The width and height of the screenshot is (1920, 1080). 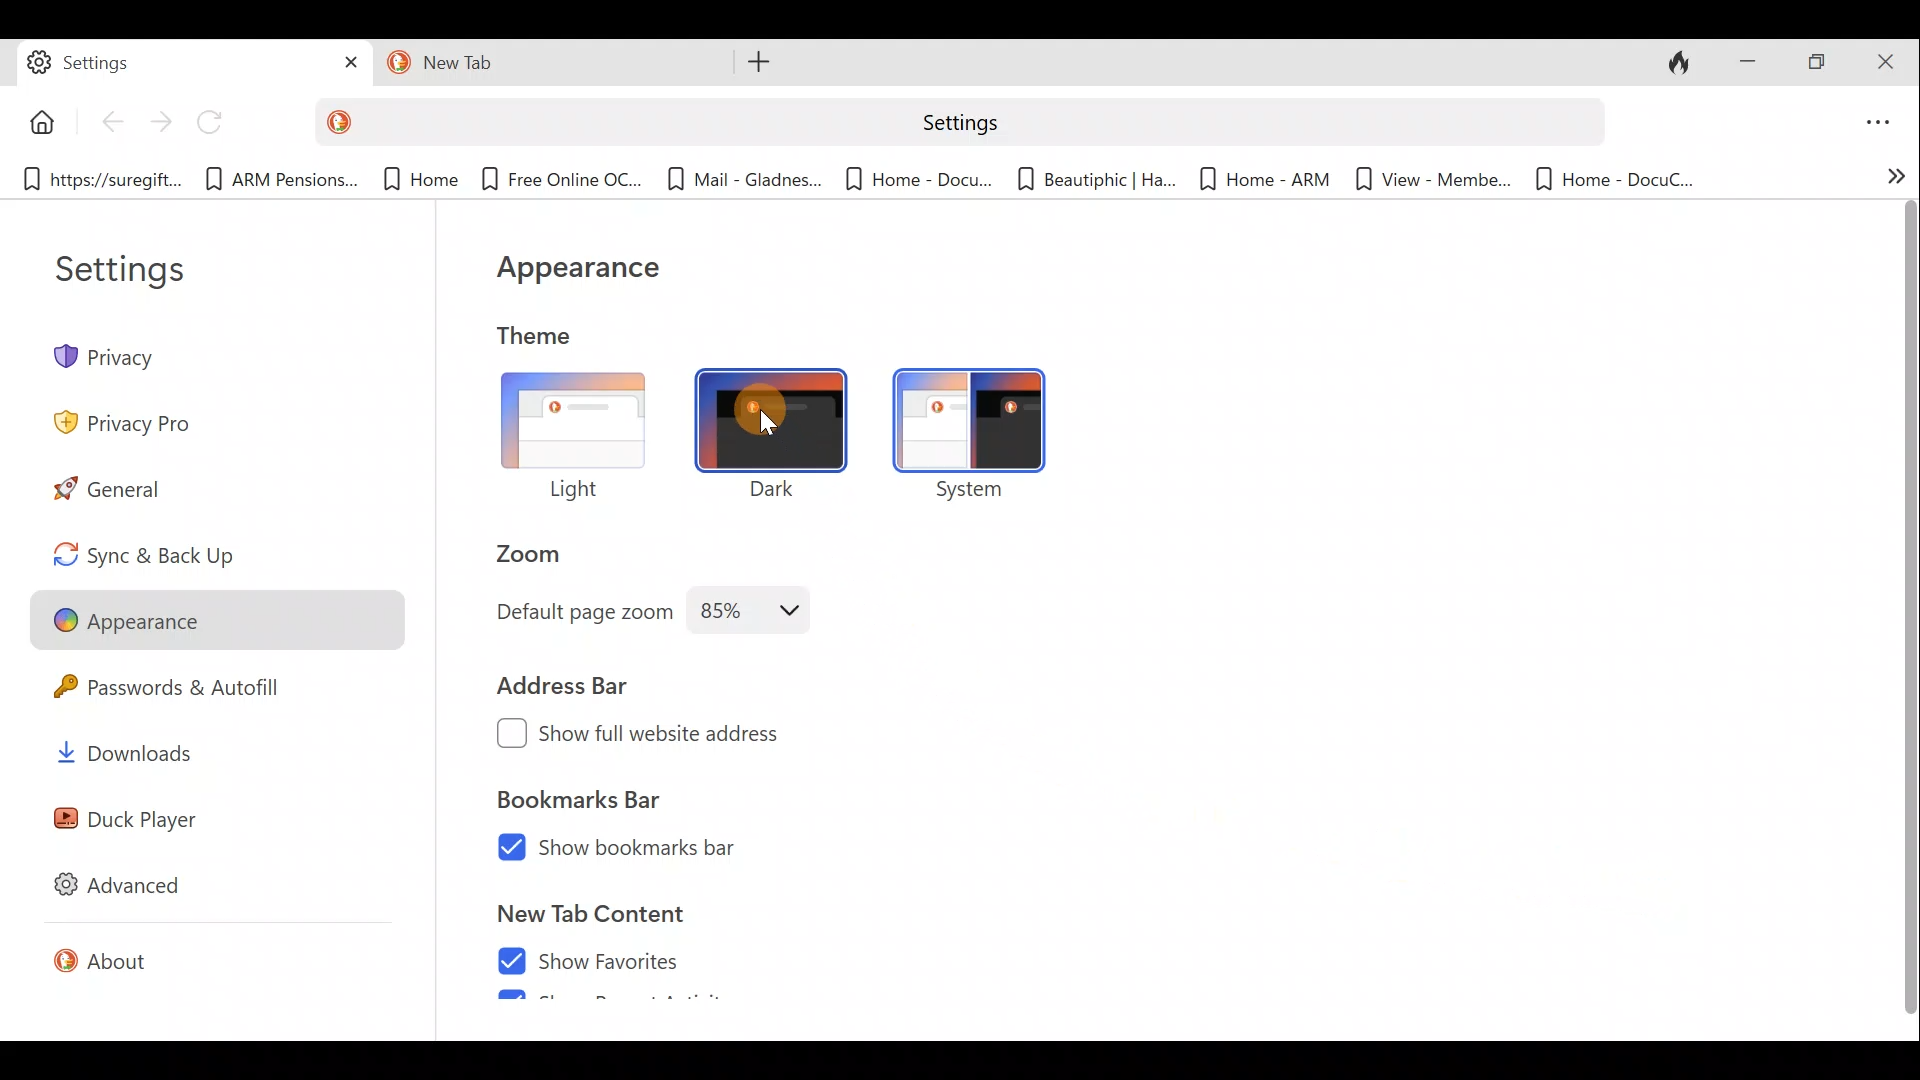 What do you see at coordinates (622, 914) in the screenshot?
I see `New tab content` at bounding box center [622, 914].